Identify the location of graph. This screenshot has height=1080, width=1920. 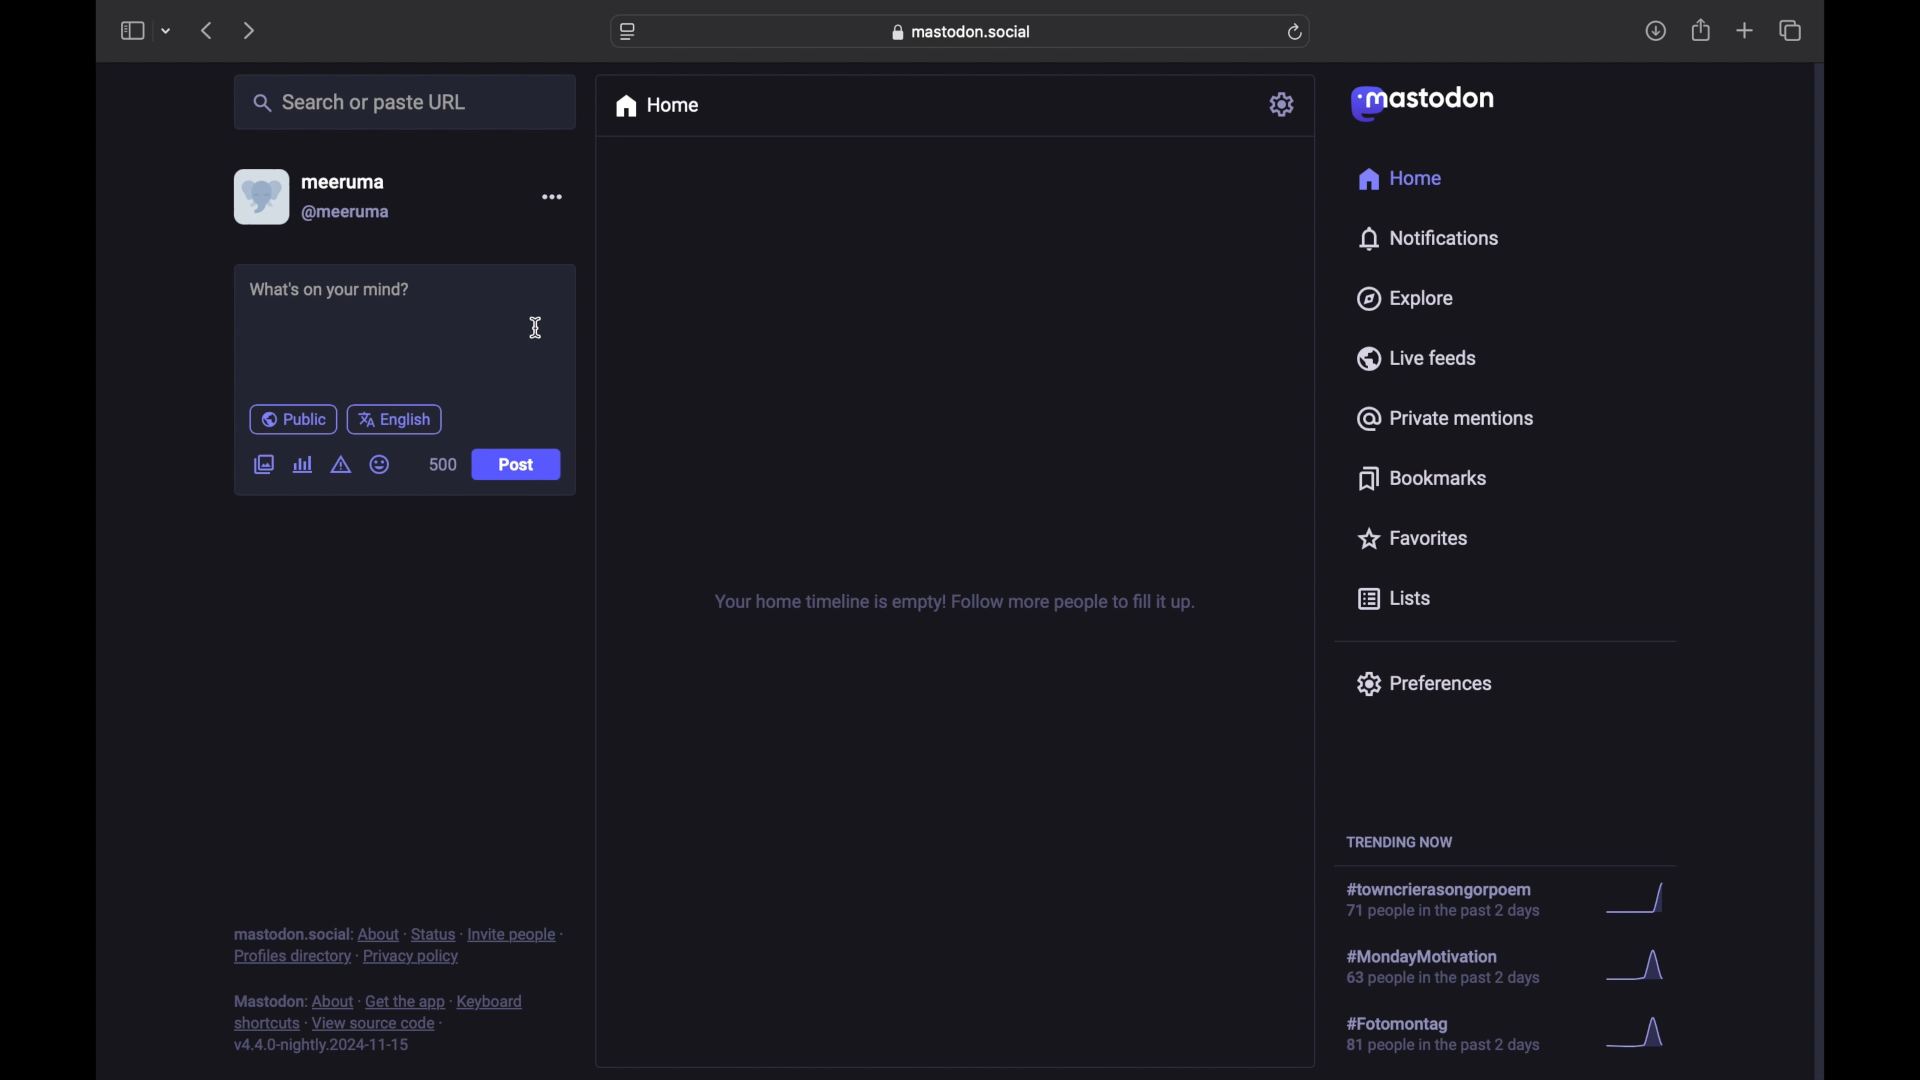
(1641, 968).